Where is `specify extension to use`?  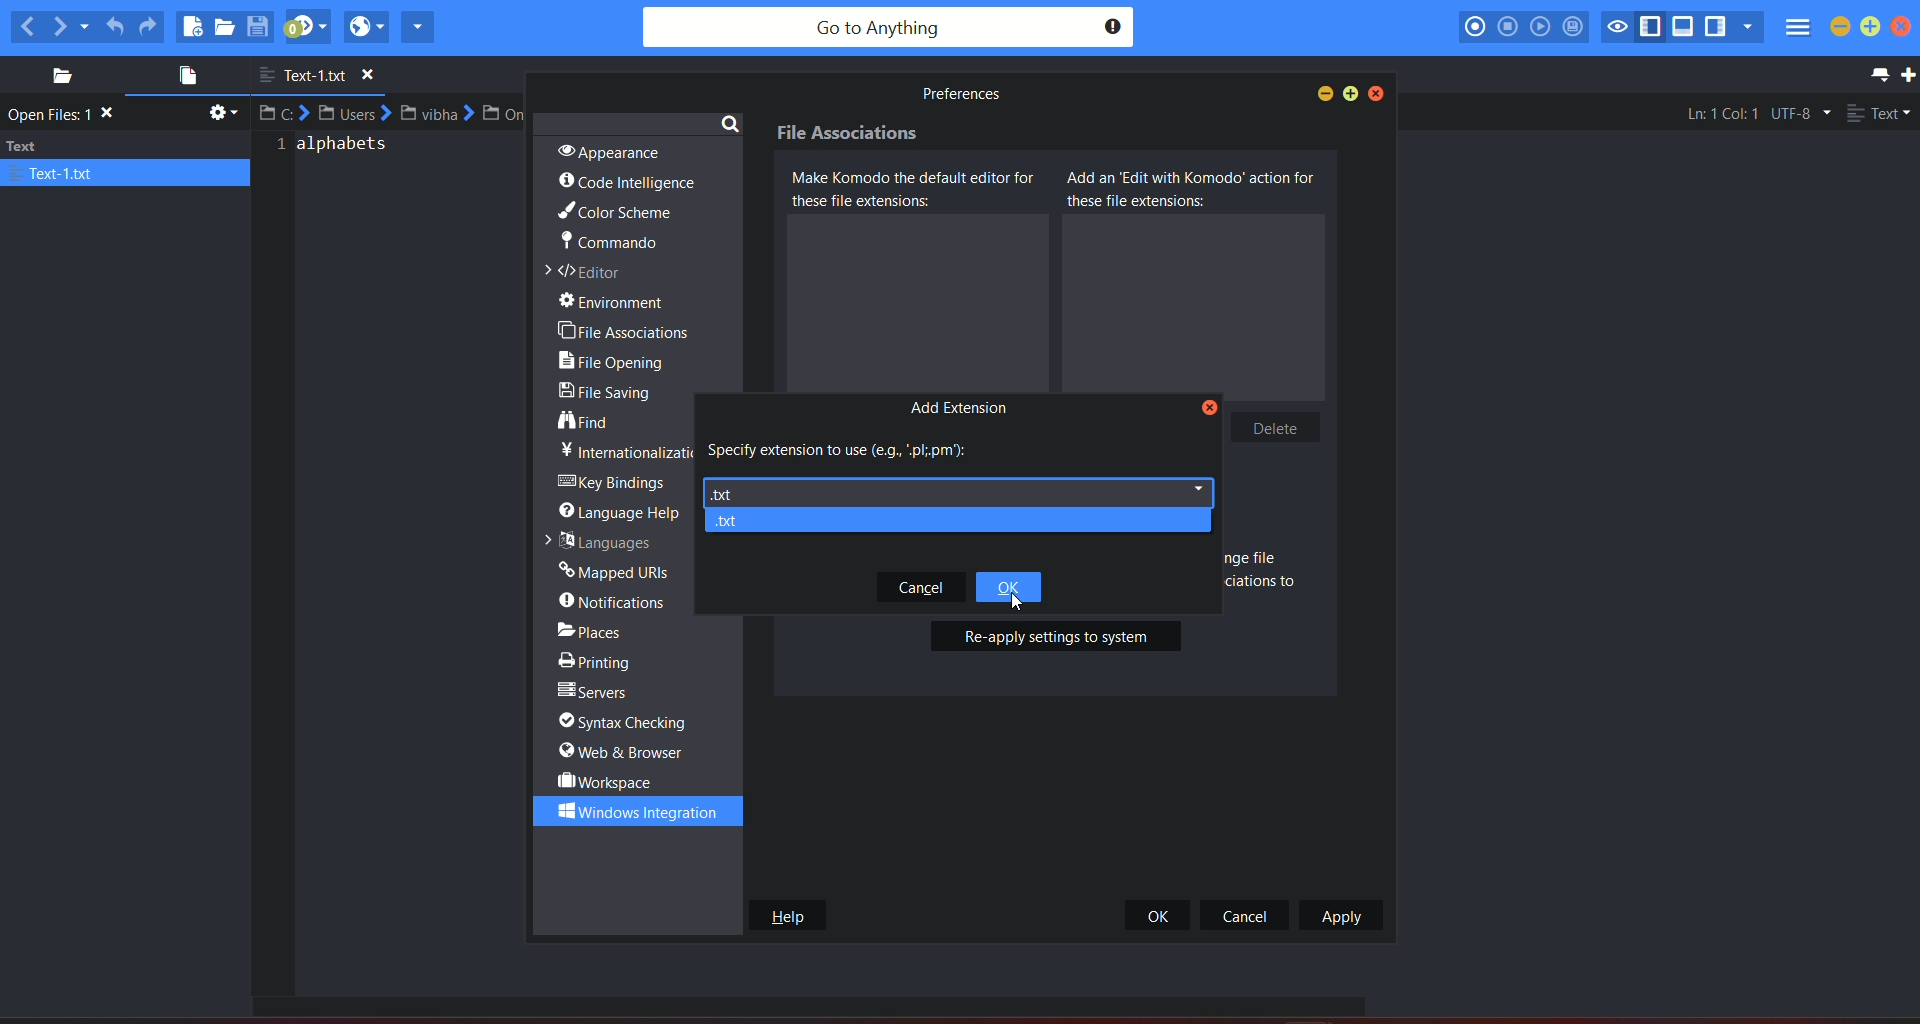 specify extension to use is located at coordinates (838, 448).